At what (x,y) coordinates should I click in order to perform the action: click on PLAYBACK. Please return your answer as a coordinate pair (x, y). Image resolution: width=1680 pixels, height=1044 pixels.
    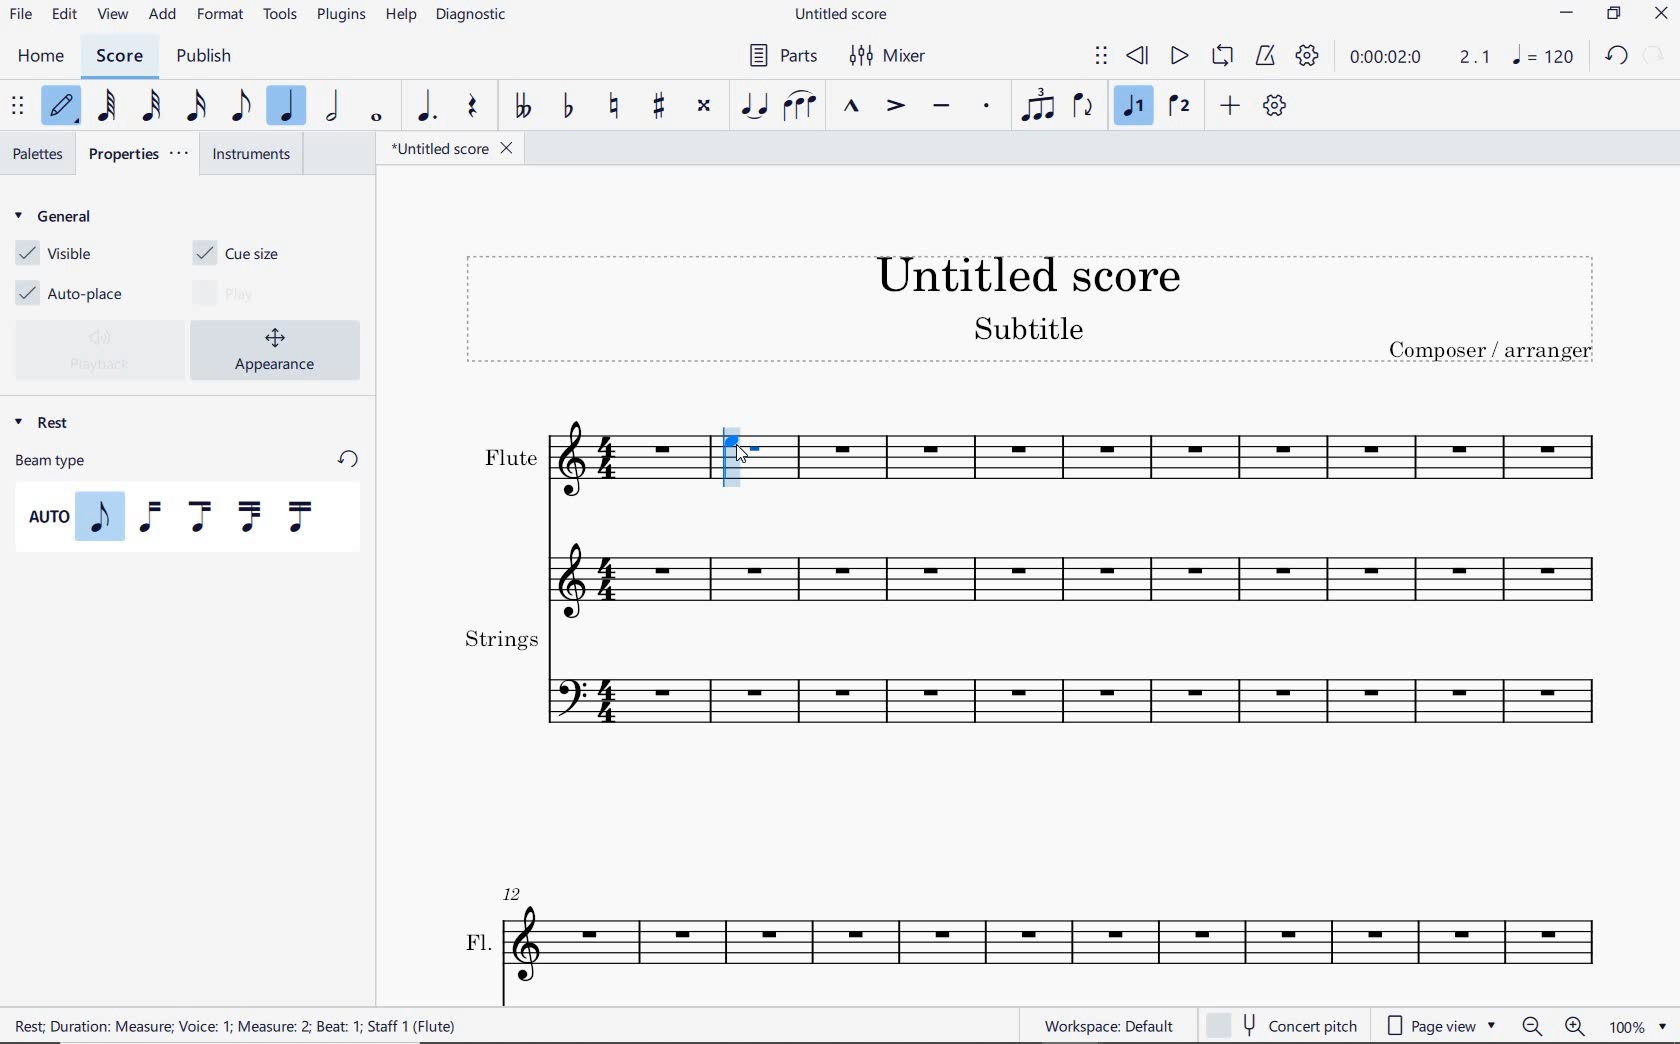
    Looking at the image, I should click on (102, 350).